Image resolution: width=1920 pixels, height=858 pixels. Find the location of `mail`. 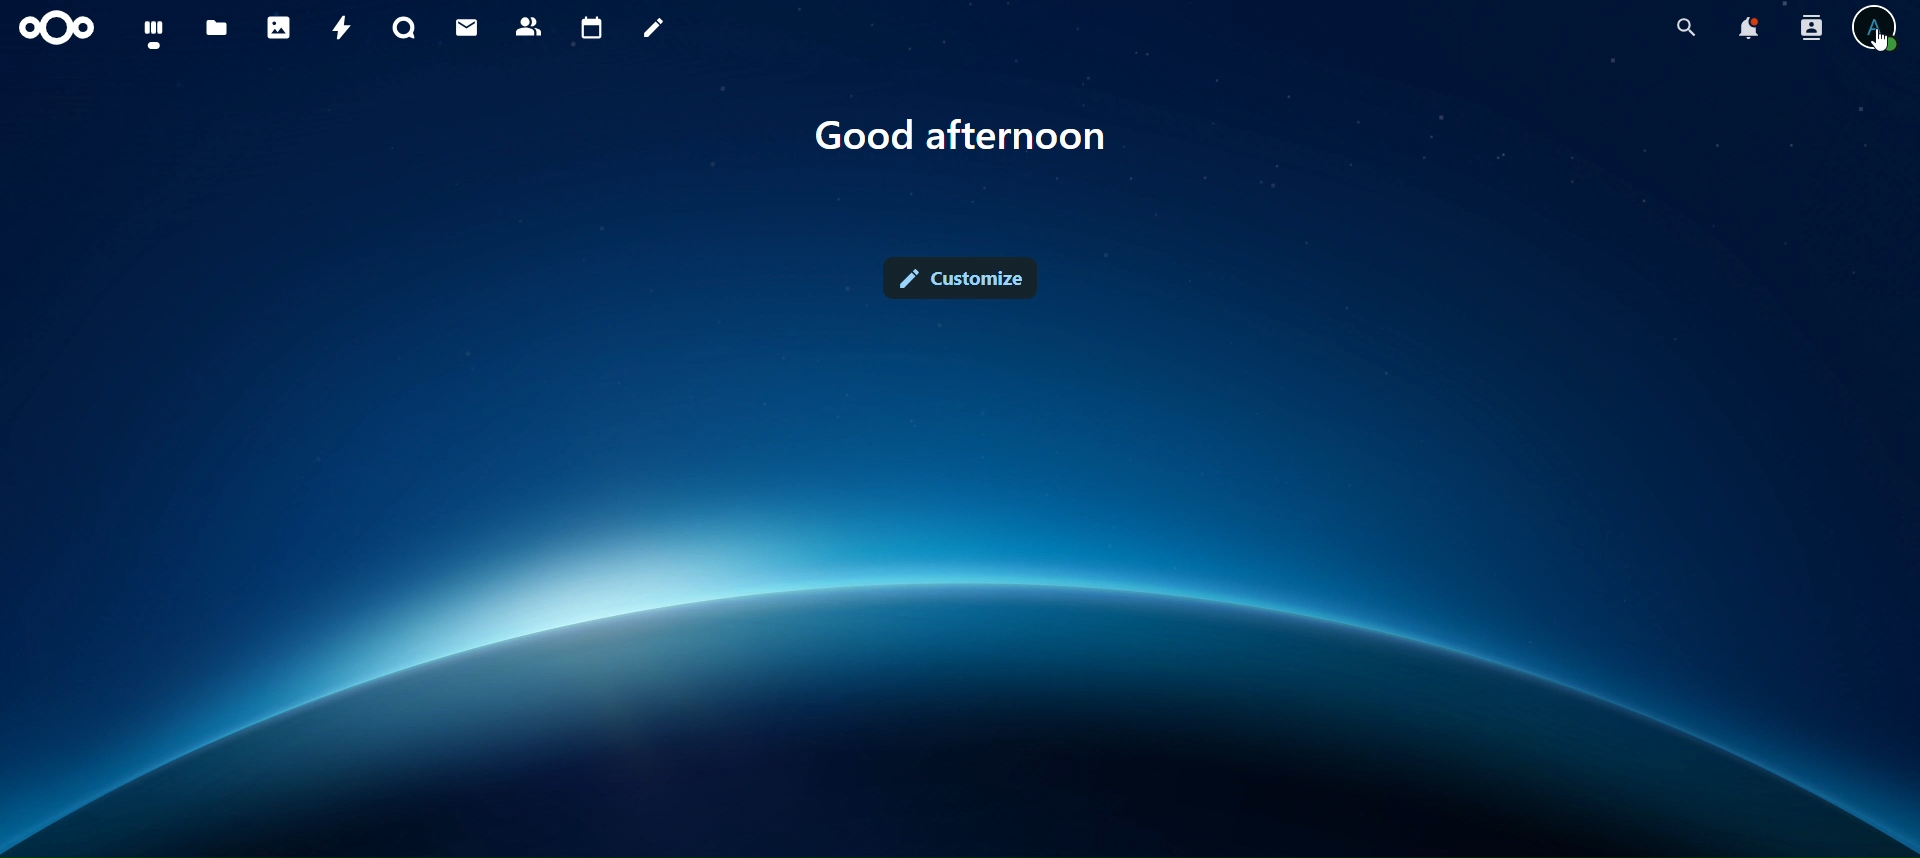

mail is located at coordinates (467, 29).